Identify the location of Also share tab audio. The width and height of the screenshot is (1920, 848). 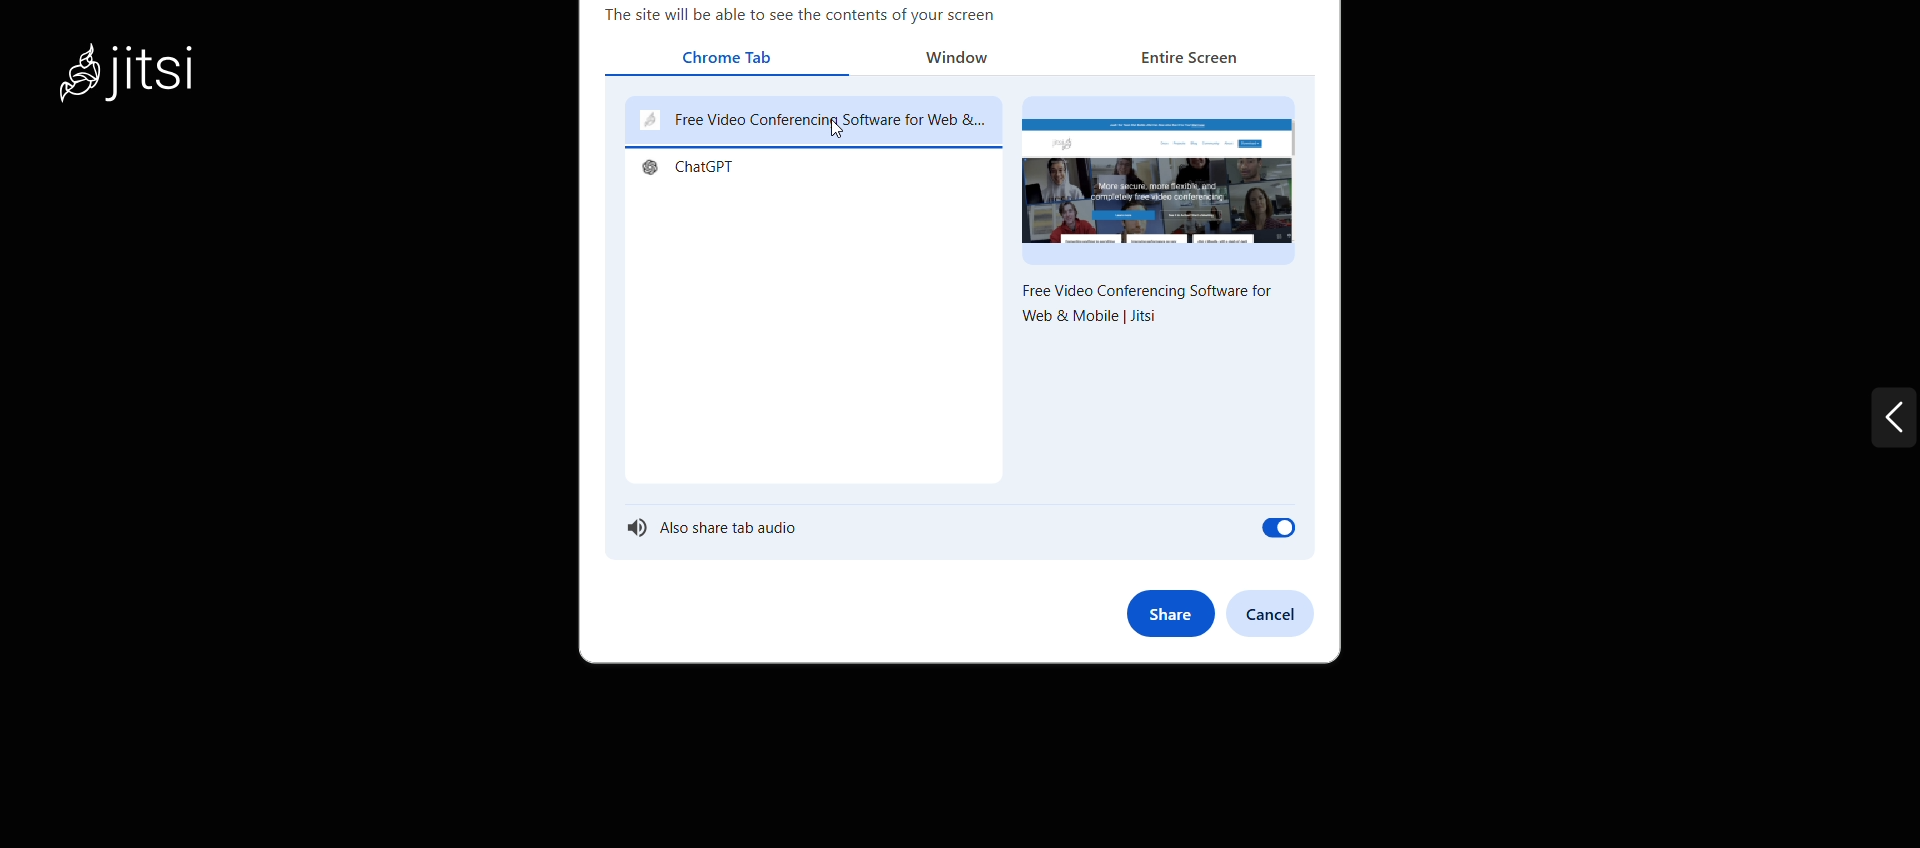
(956, 532).